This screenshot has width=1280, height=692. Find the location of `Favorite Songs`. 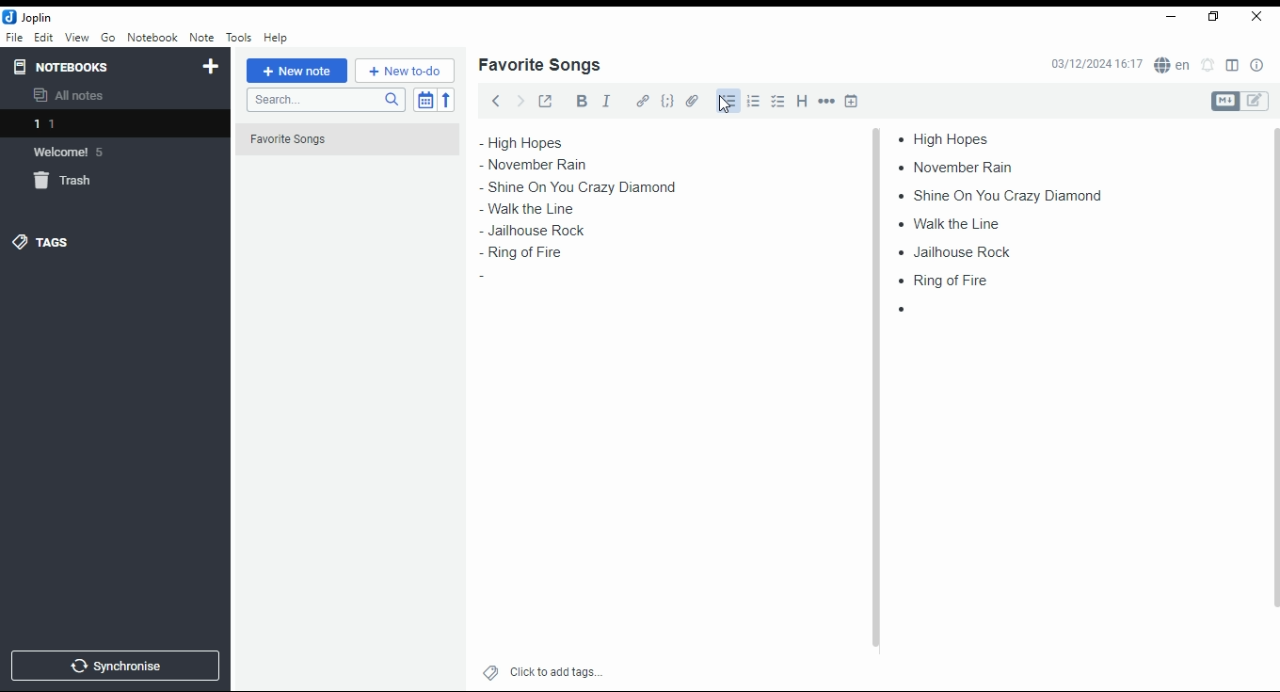

Favorite Songs is located at coordinates (337, 140).